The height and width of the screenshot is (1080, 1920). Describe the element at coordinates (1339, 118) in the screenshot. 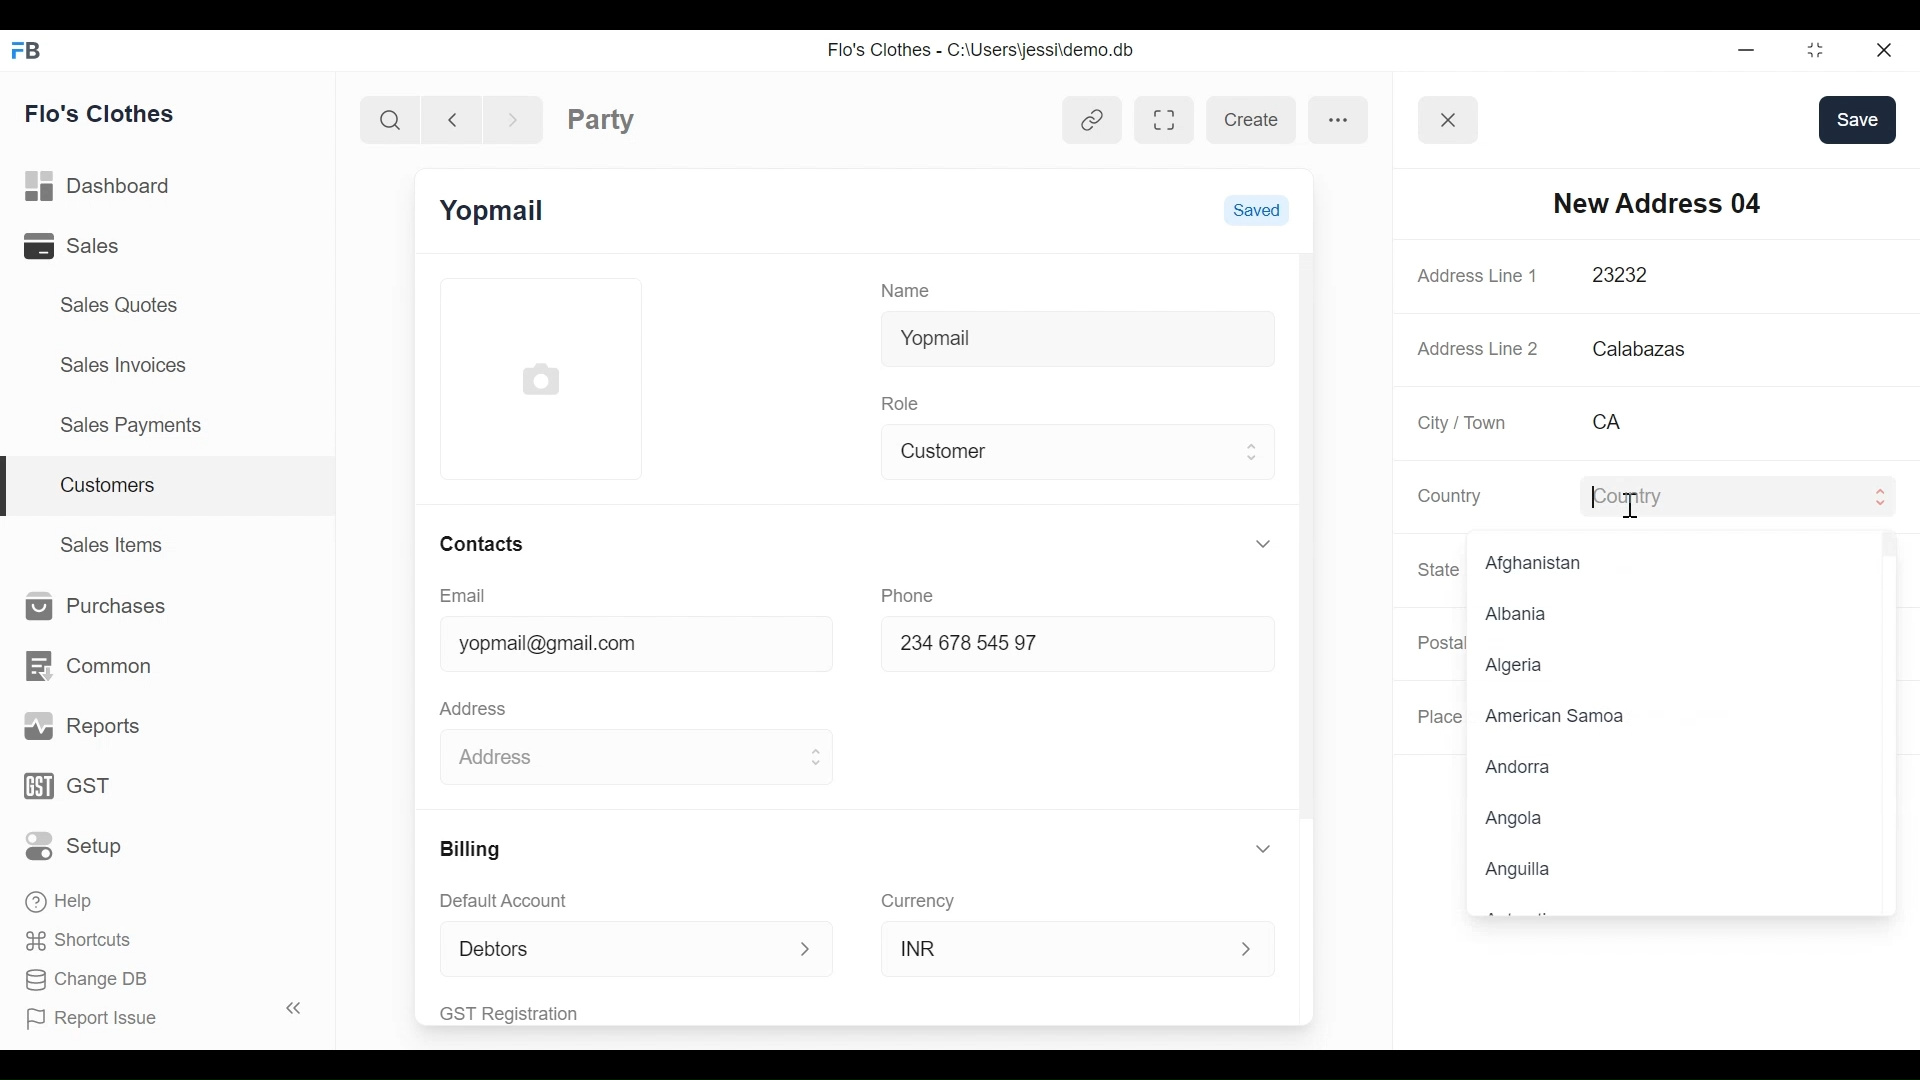

I see `more` at that location.